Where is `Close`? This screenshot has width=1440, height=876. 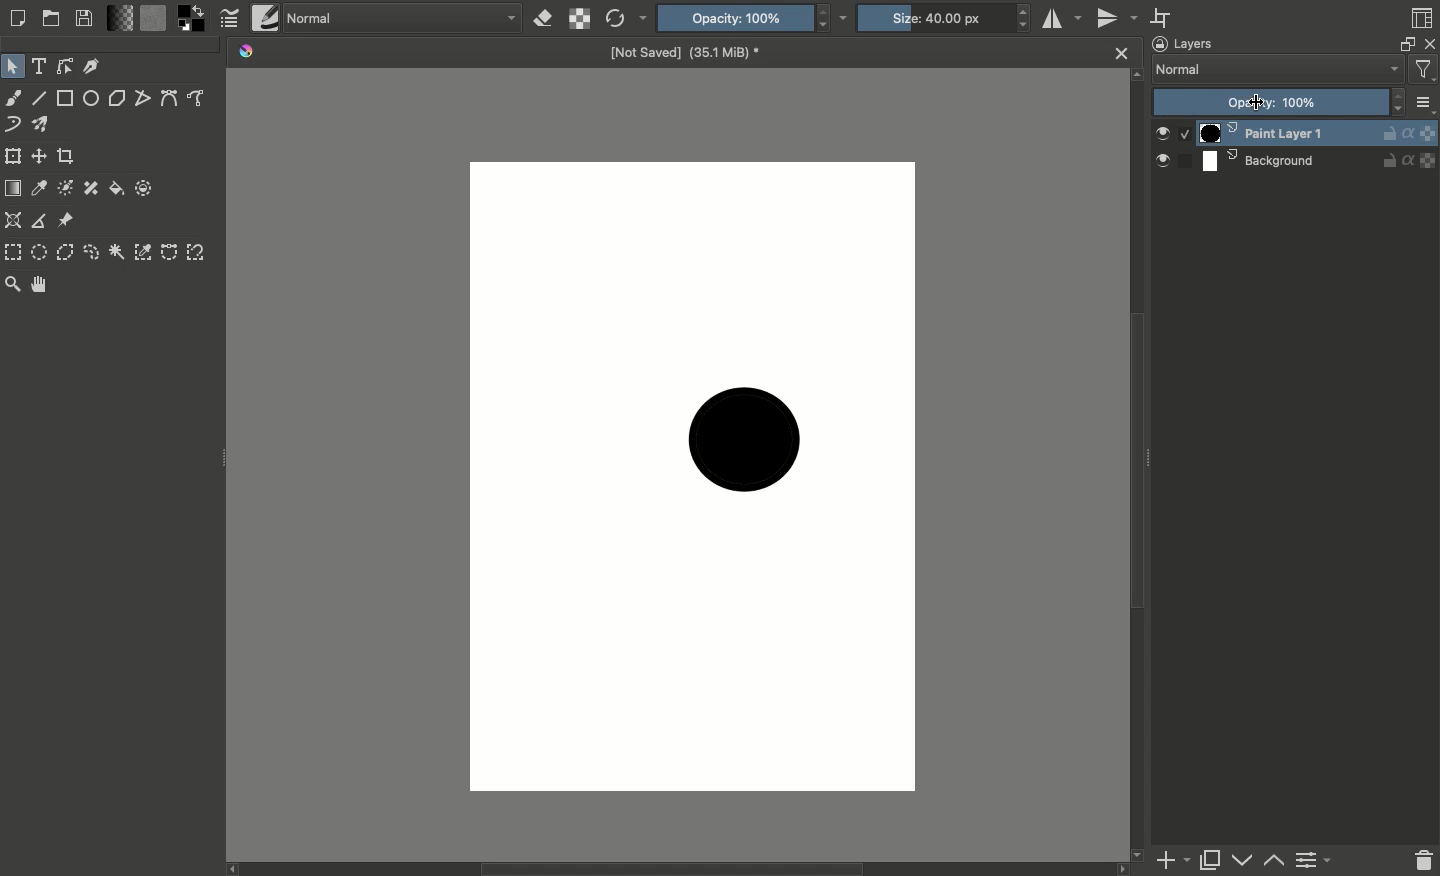 Close is located at coordinates (1117, 51).